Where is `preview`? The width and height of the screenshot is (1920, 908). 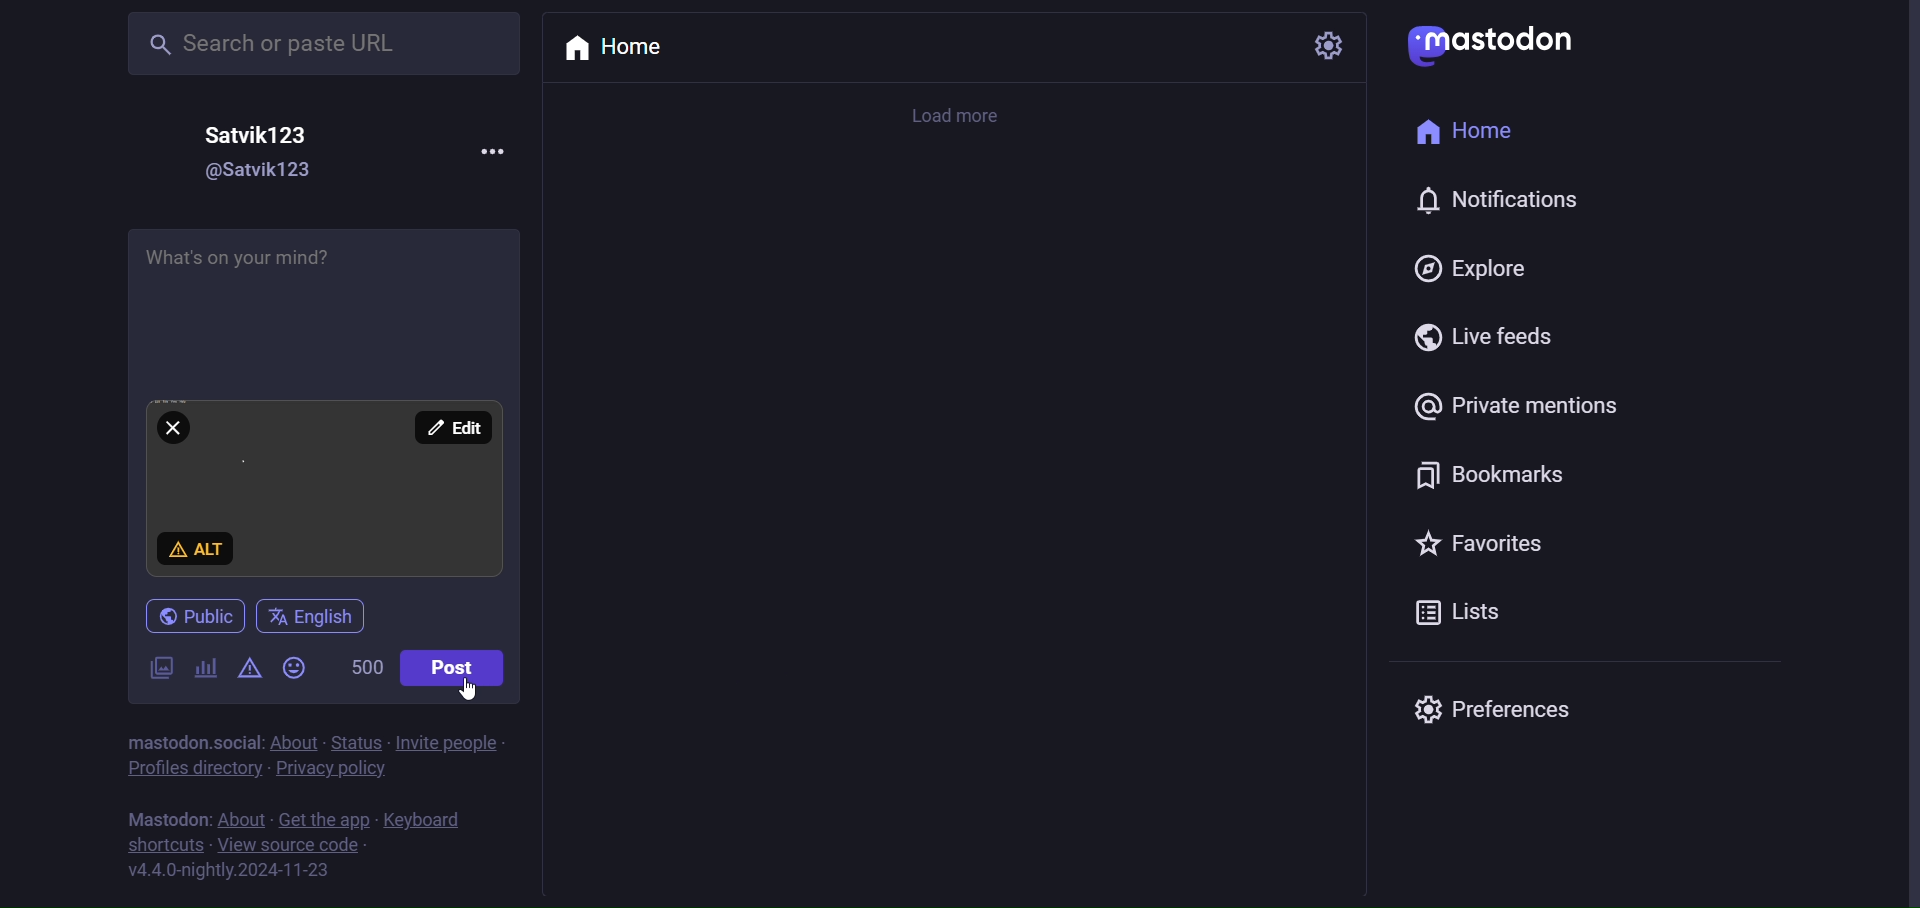
preview is located at coordinates (322, 487).